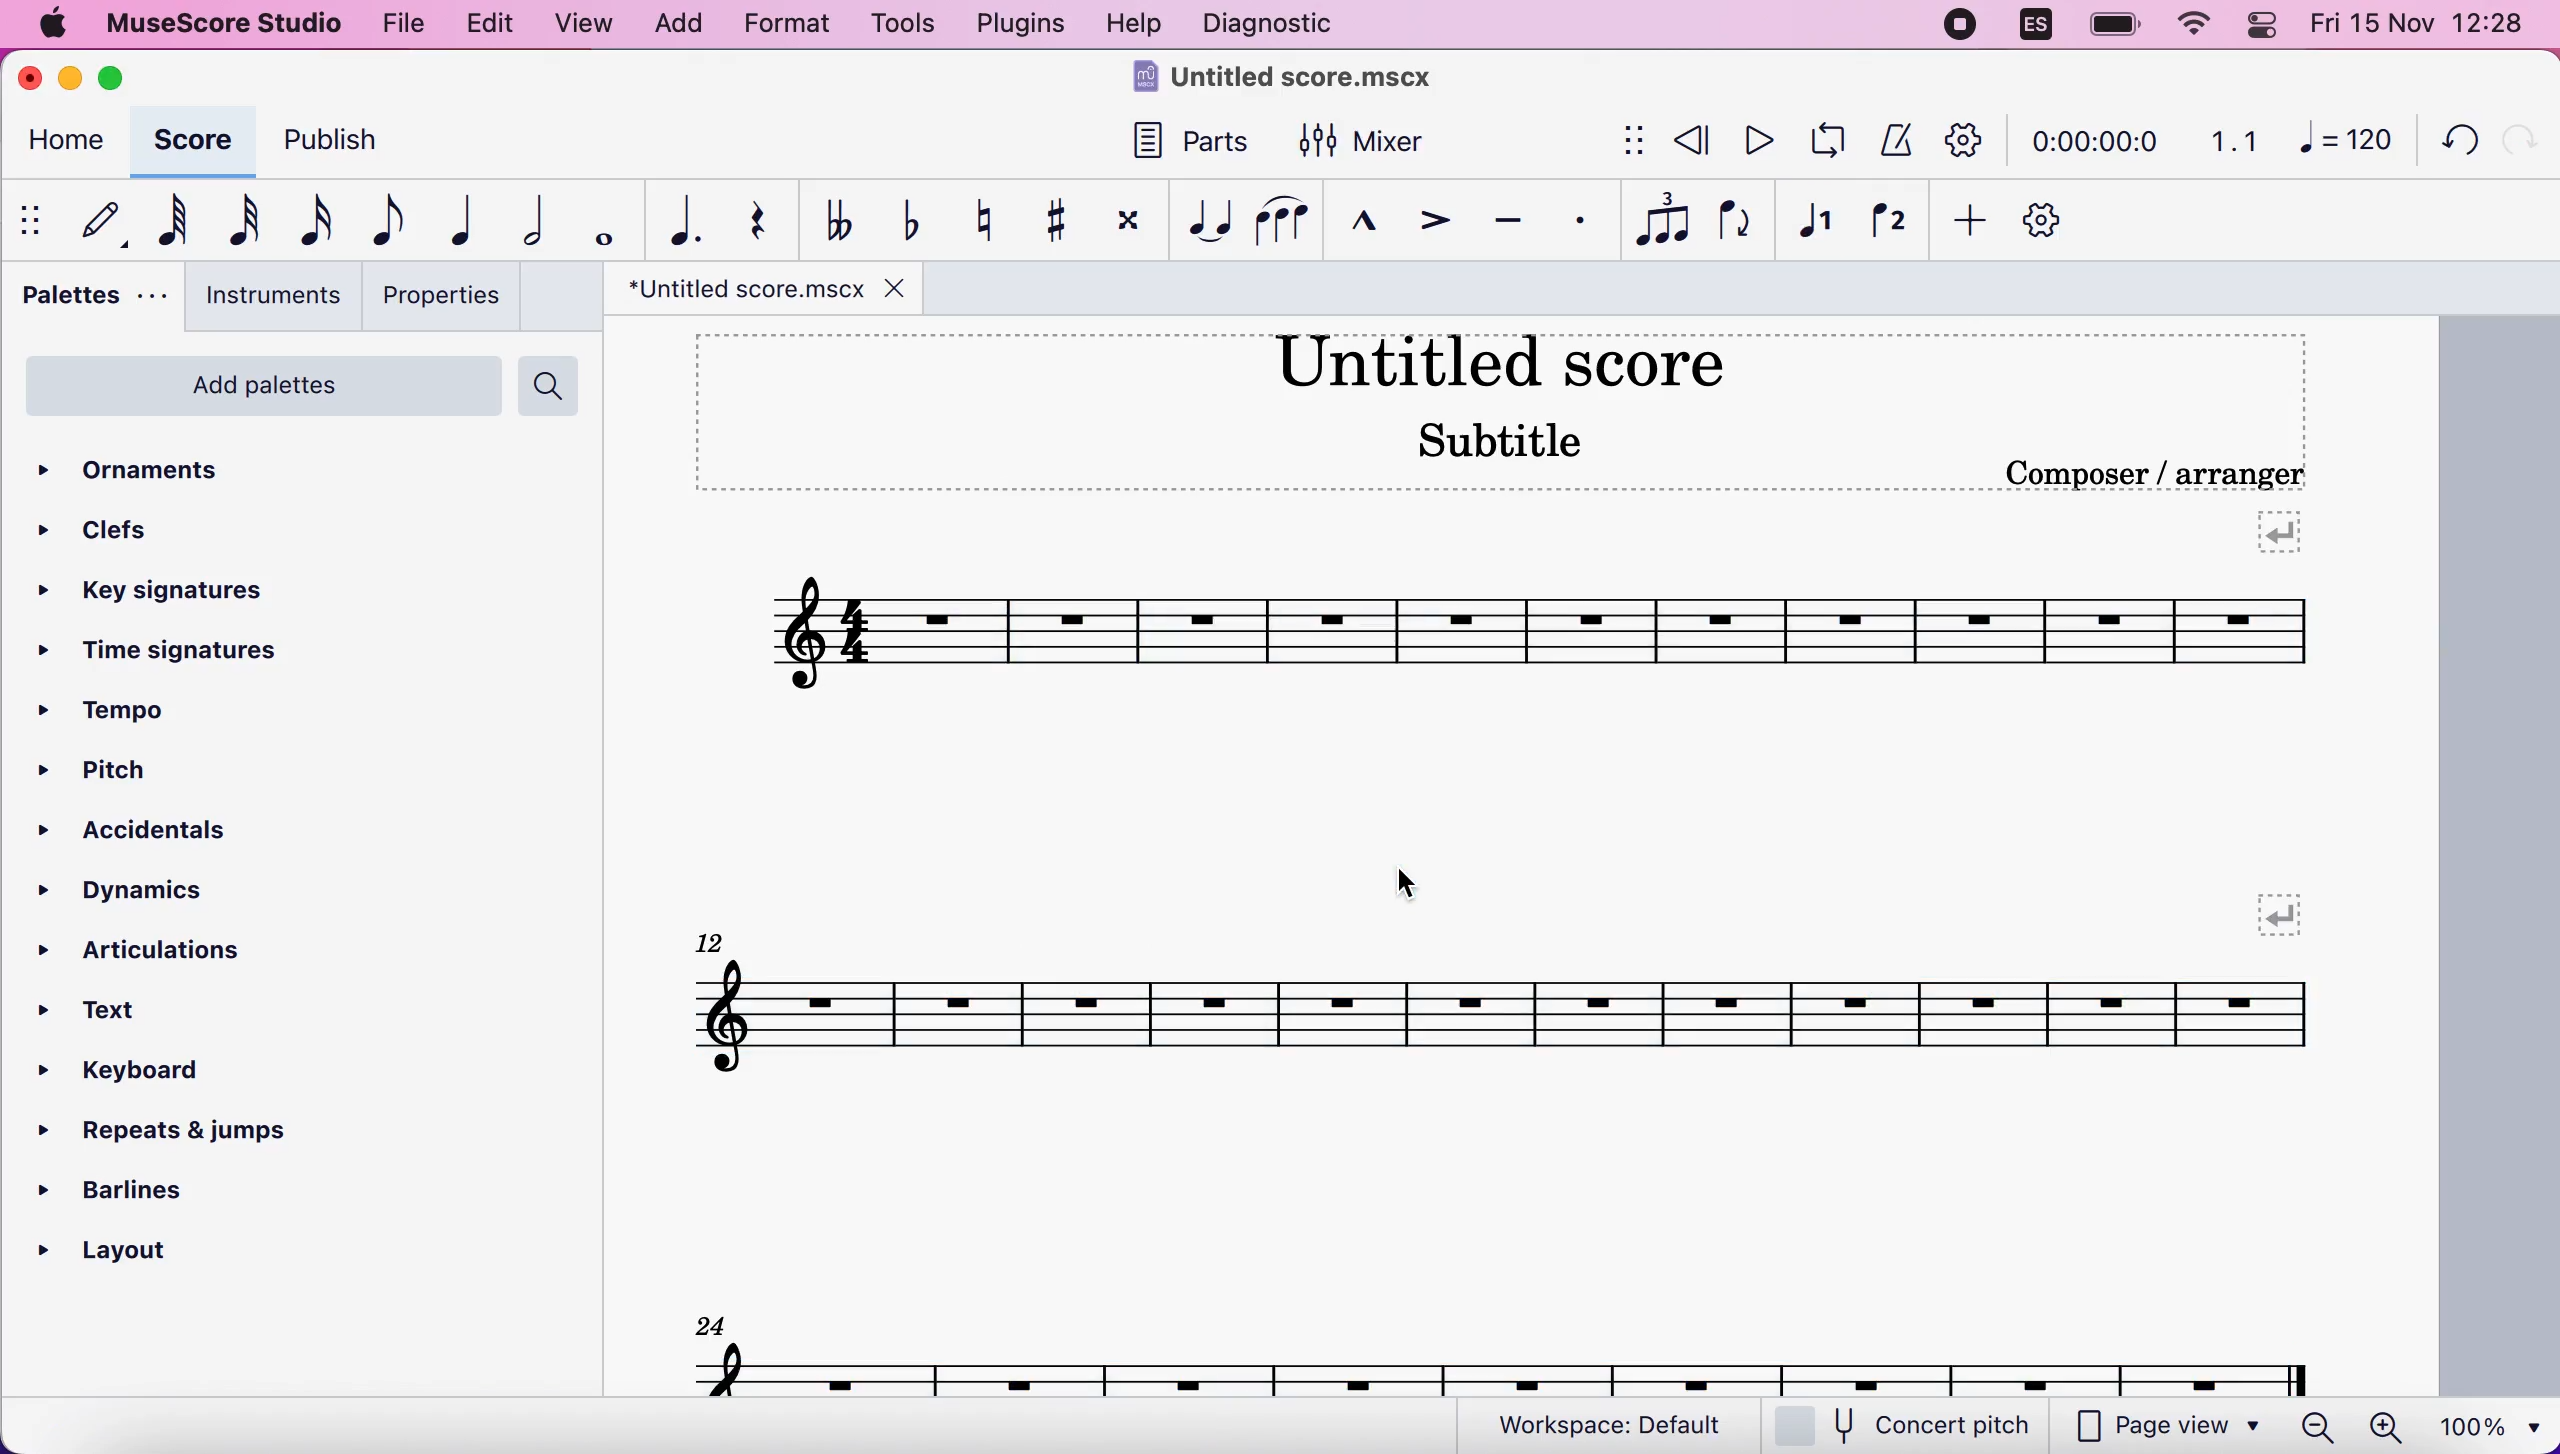  What do you see at coordinates (2424, 26) in the screenshot?
I see `time and date` at bounding box center [2424, 26].